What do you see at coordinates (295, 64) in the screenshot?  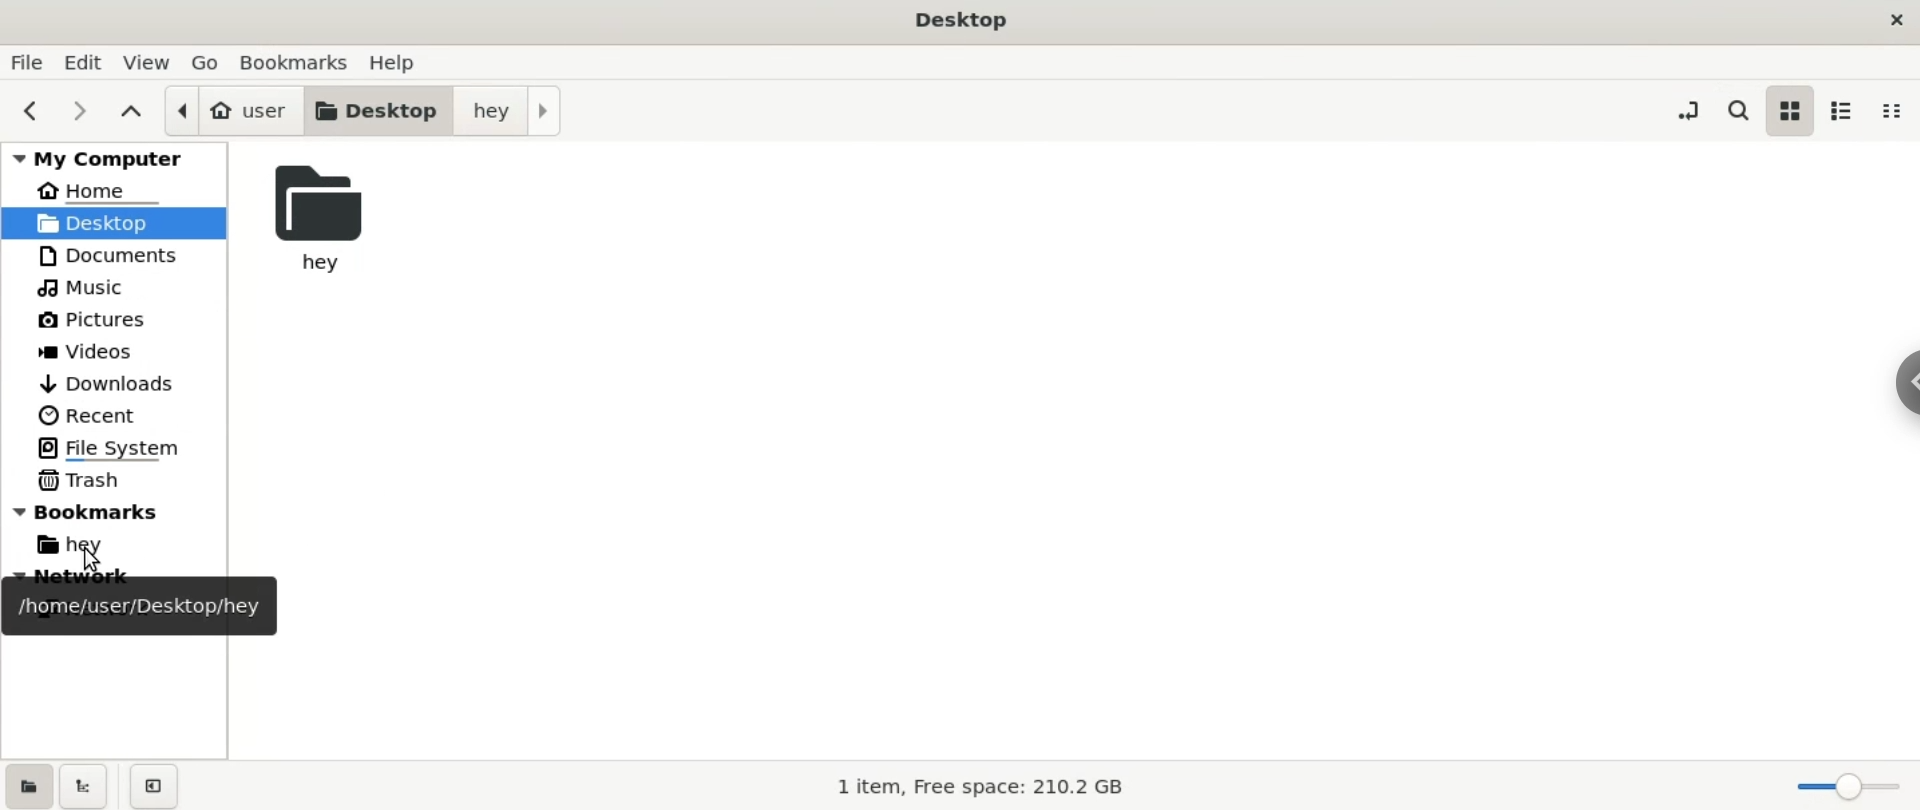 I see `bookmarks` at bounding box center [295, 64].